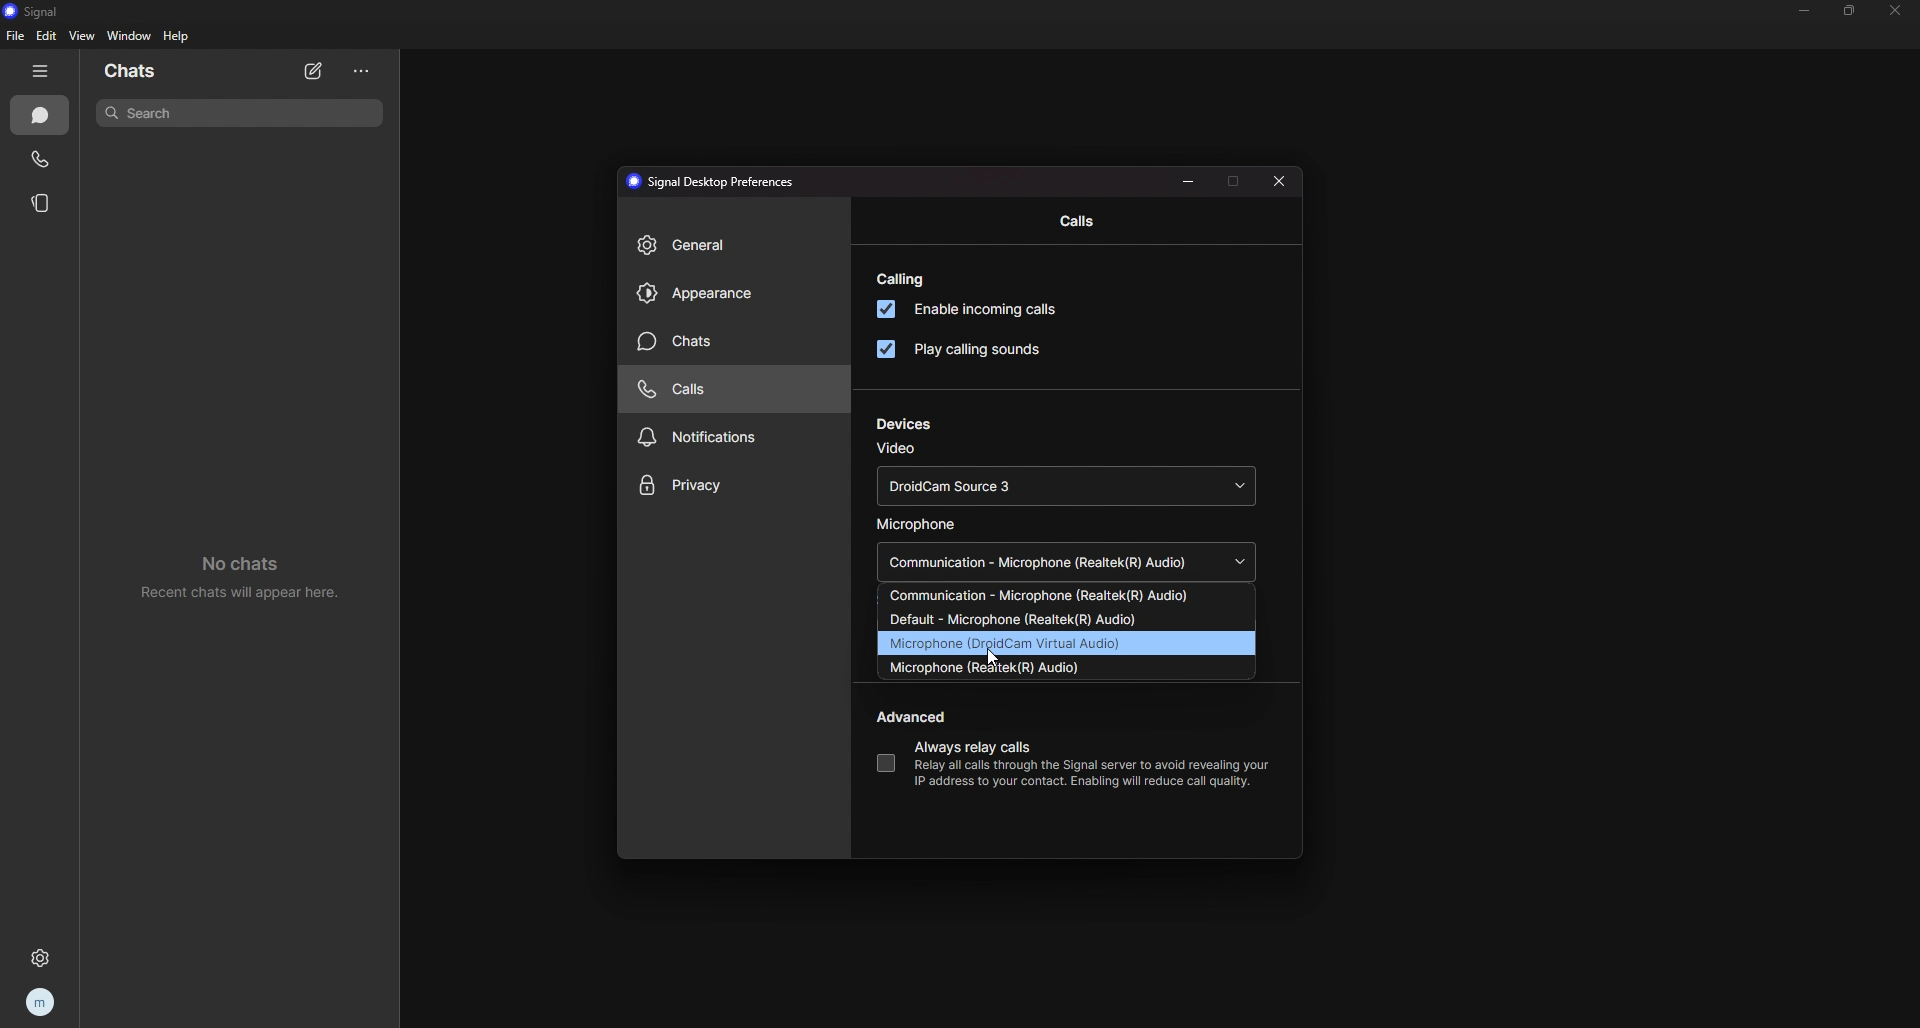 The image size is (1920, 1028). I want to click on search, so click(241, 113).